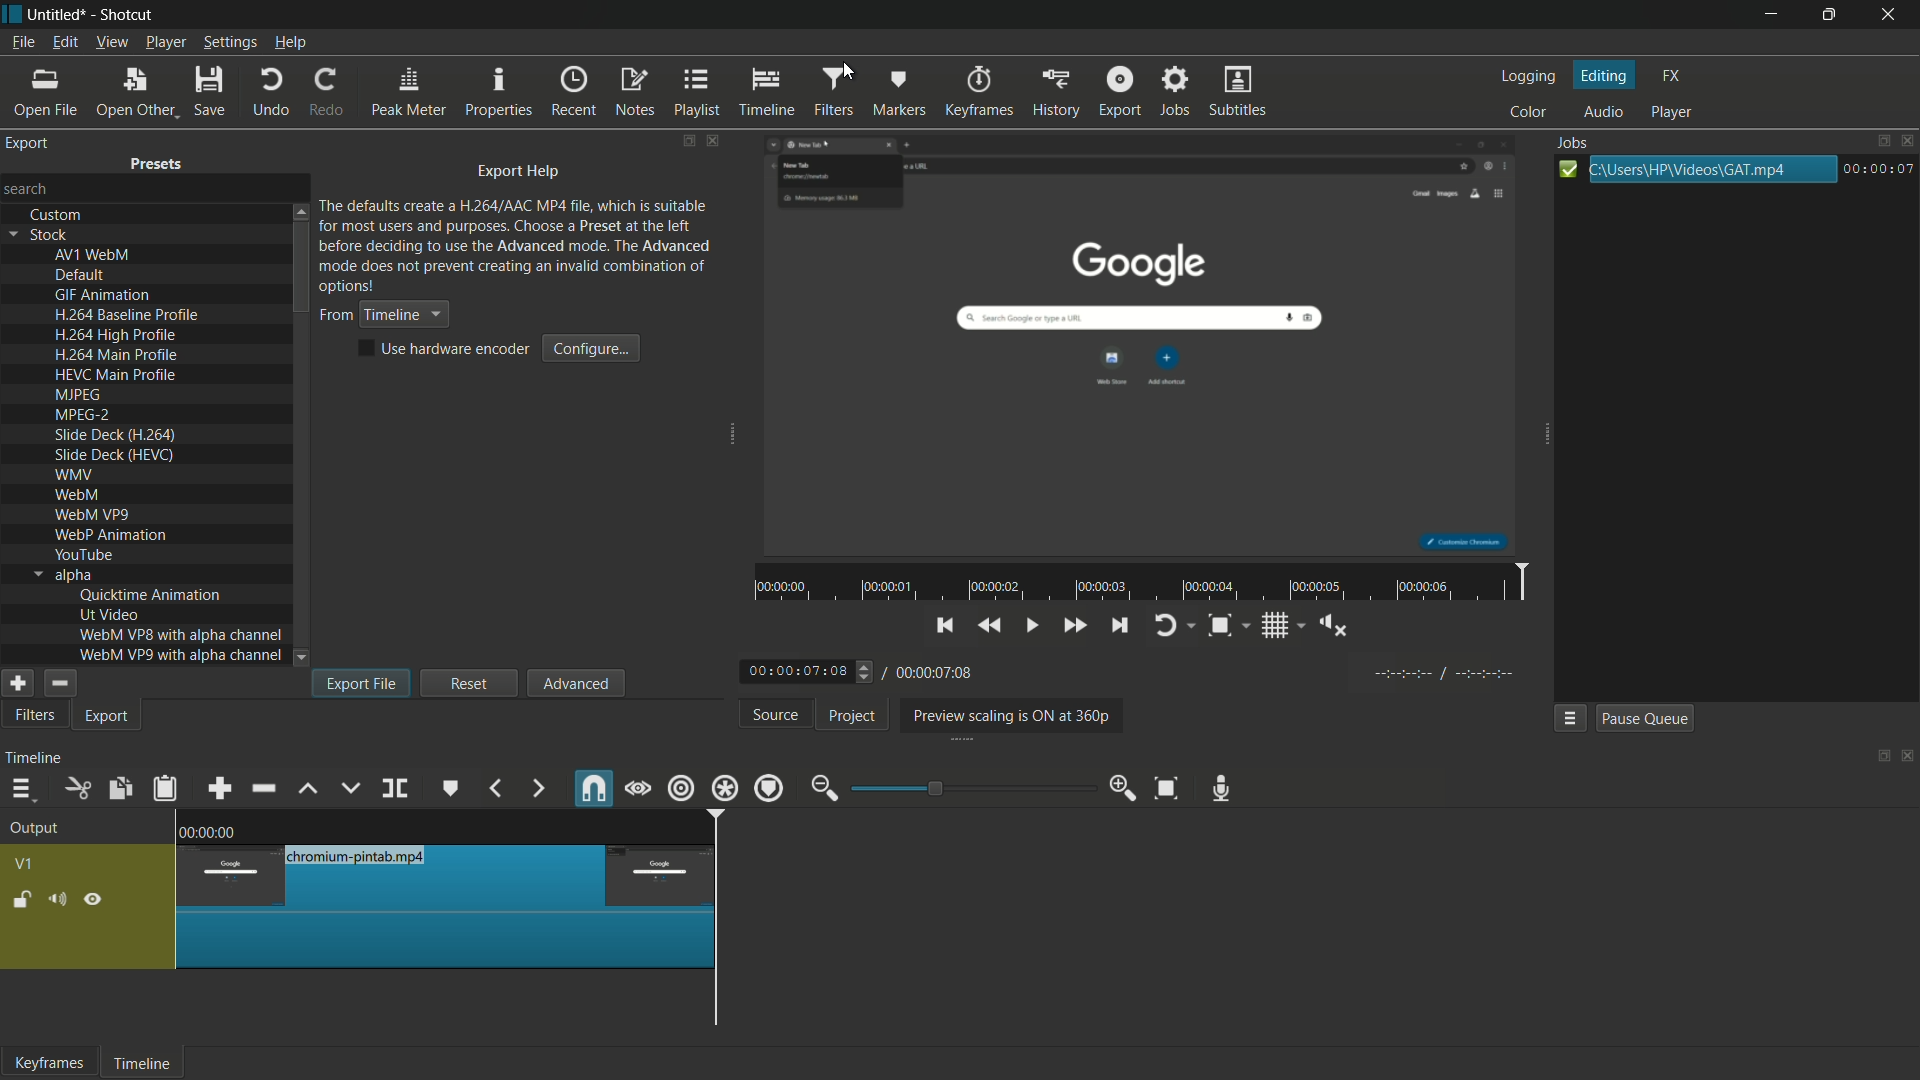  What do you see at coordinates (723, 788) in the screenshot?
I see `ripple all tracks` at bounding box center [723, 788].